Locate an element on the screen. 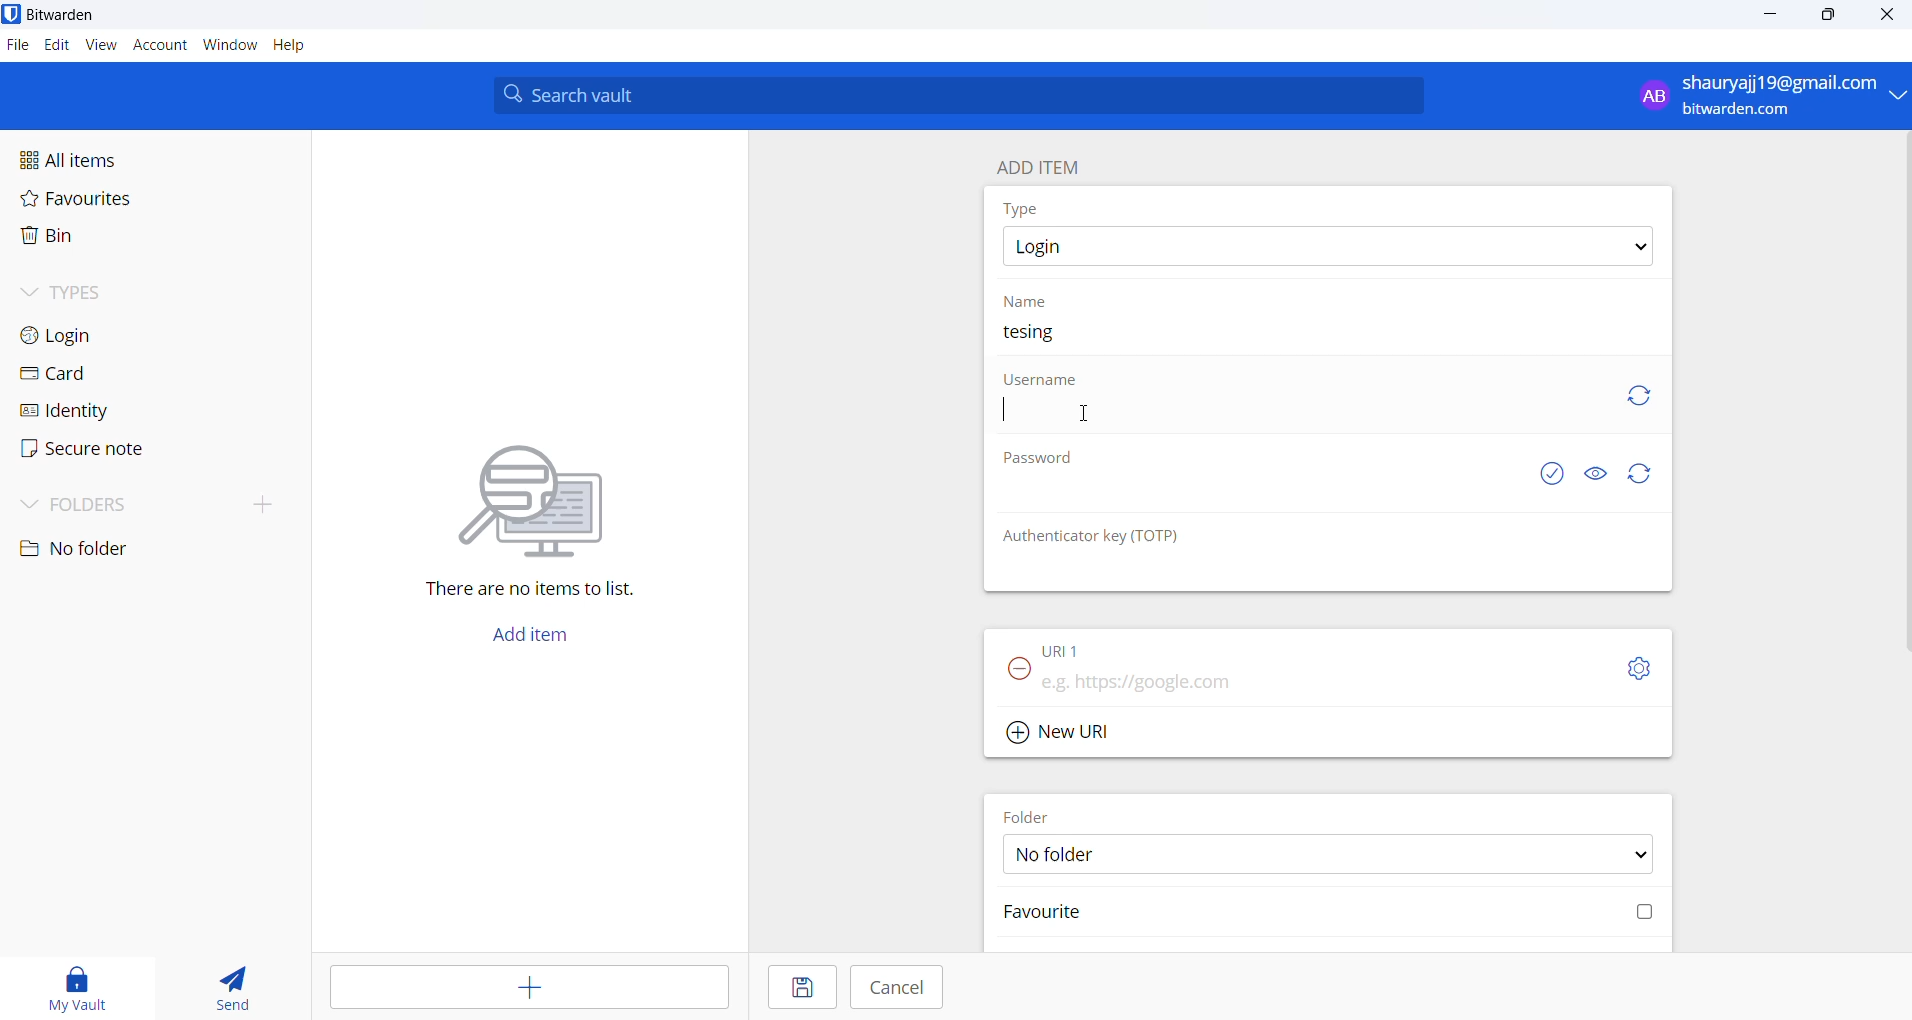 The height and width of the screenshot is (1020, 1912). bin is located at coordinates (102, 241).